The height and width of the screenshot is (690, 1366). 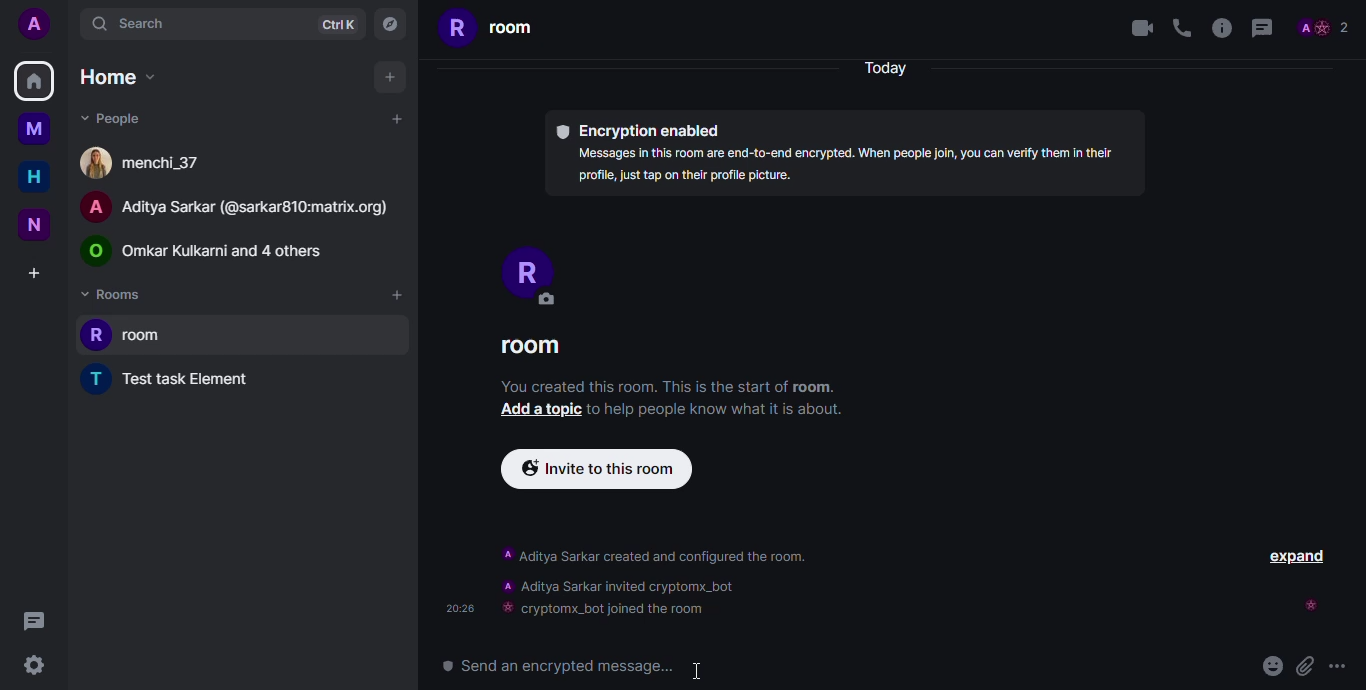 I want to click on threads, so click(x=33, y=621).